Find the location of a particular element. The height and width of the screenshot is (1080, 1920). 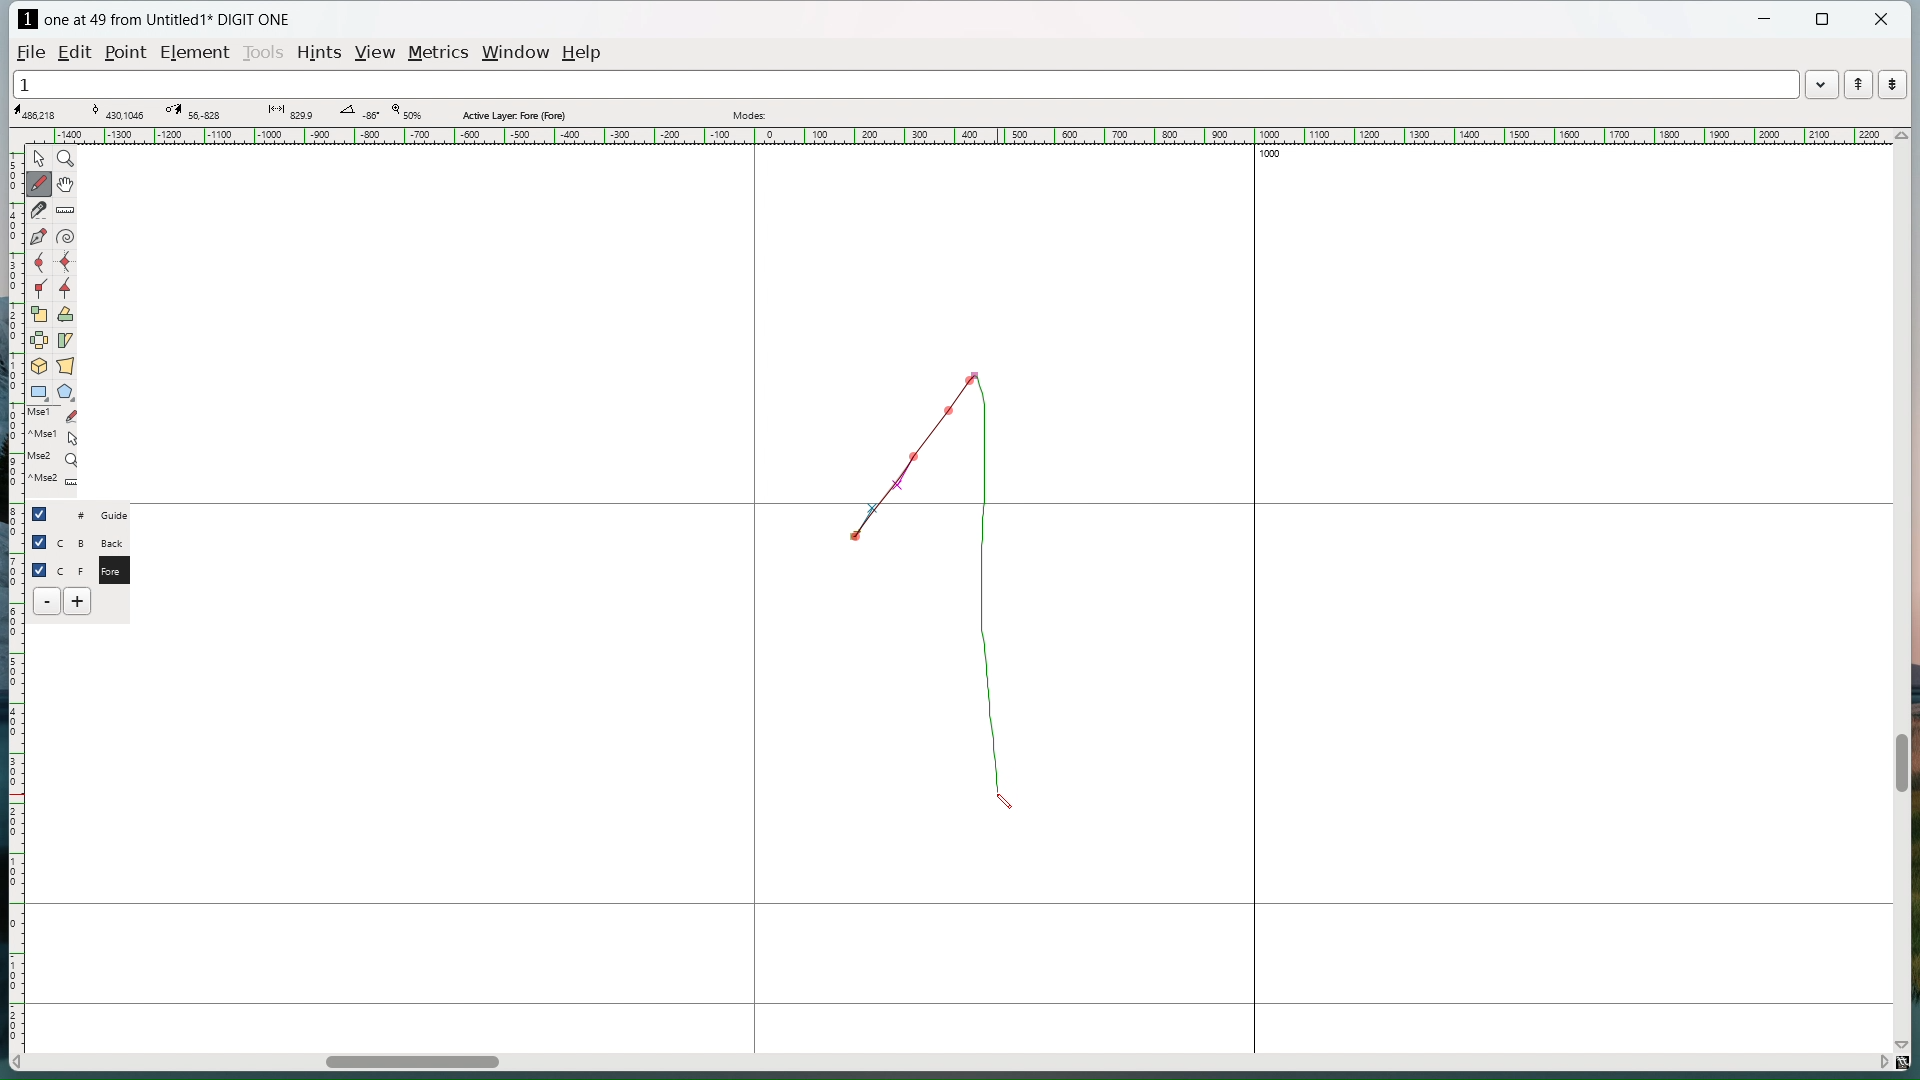

logo is located at coordinates (27, 19).